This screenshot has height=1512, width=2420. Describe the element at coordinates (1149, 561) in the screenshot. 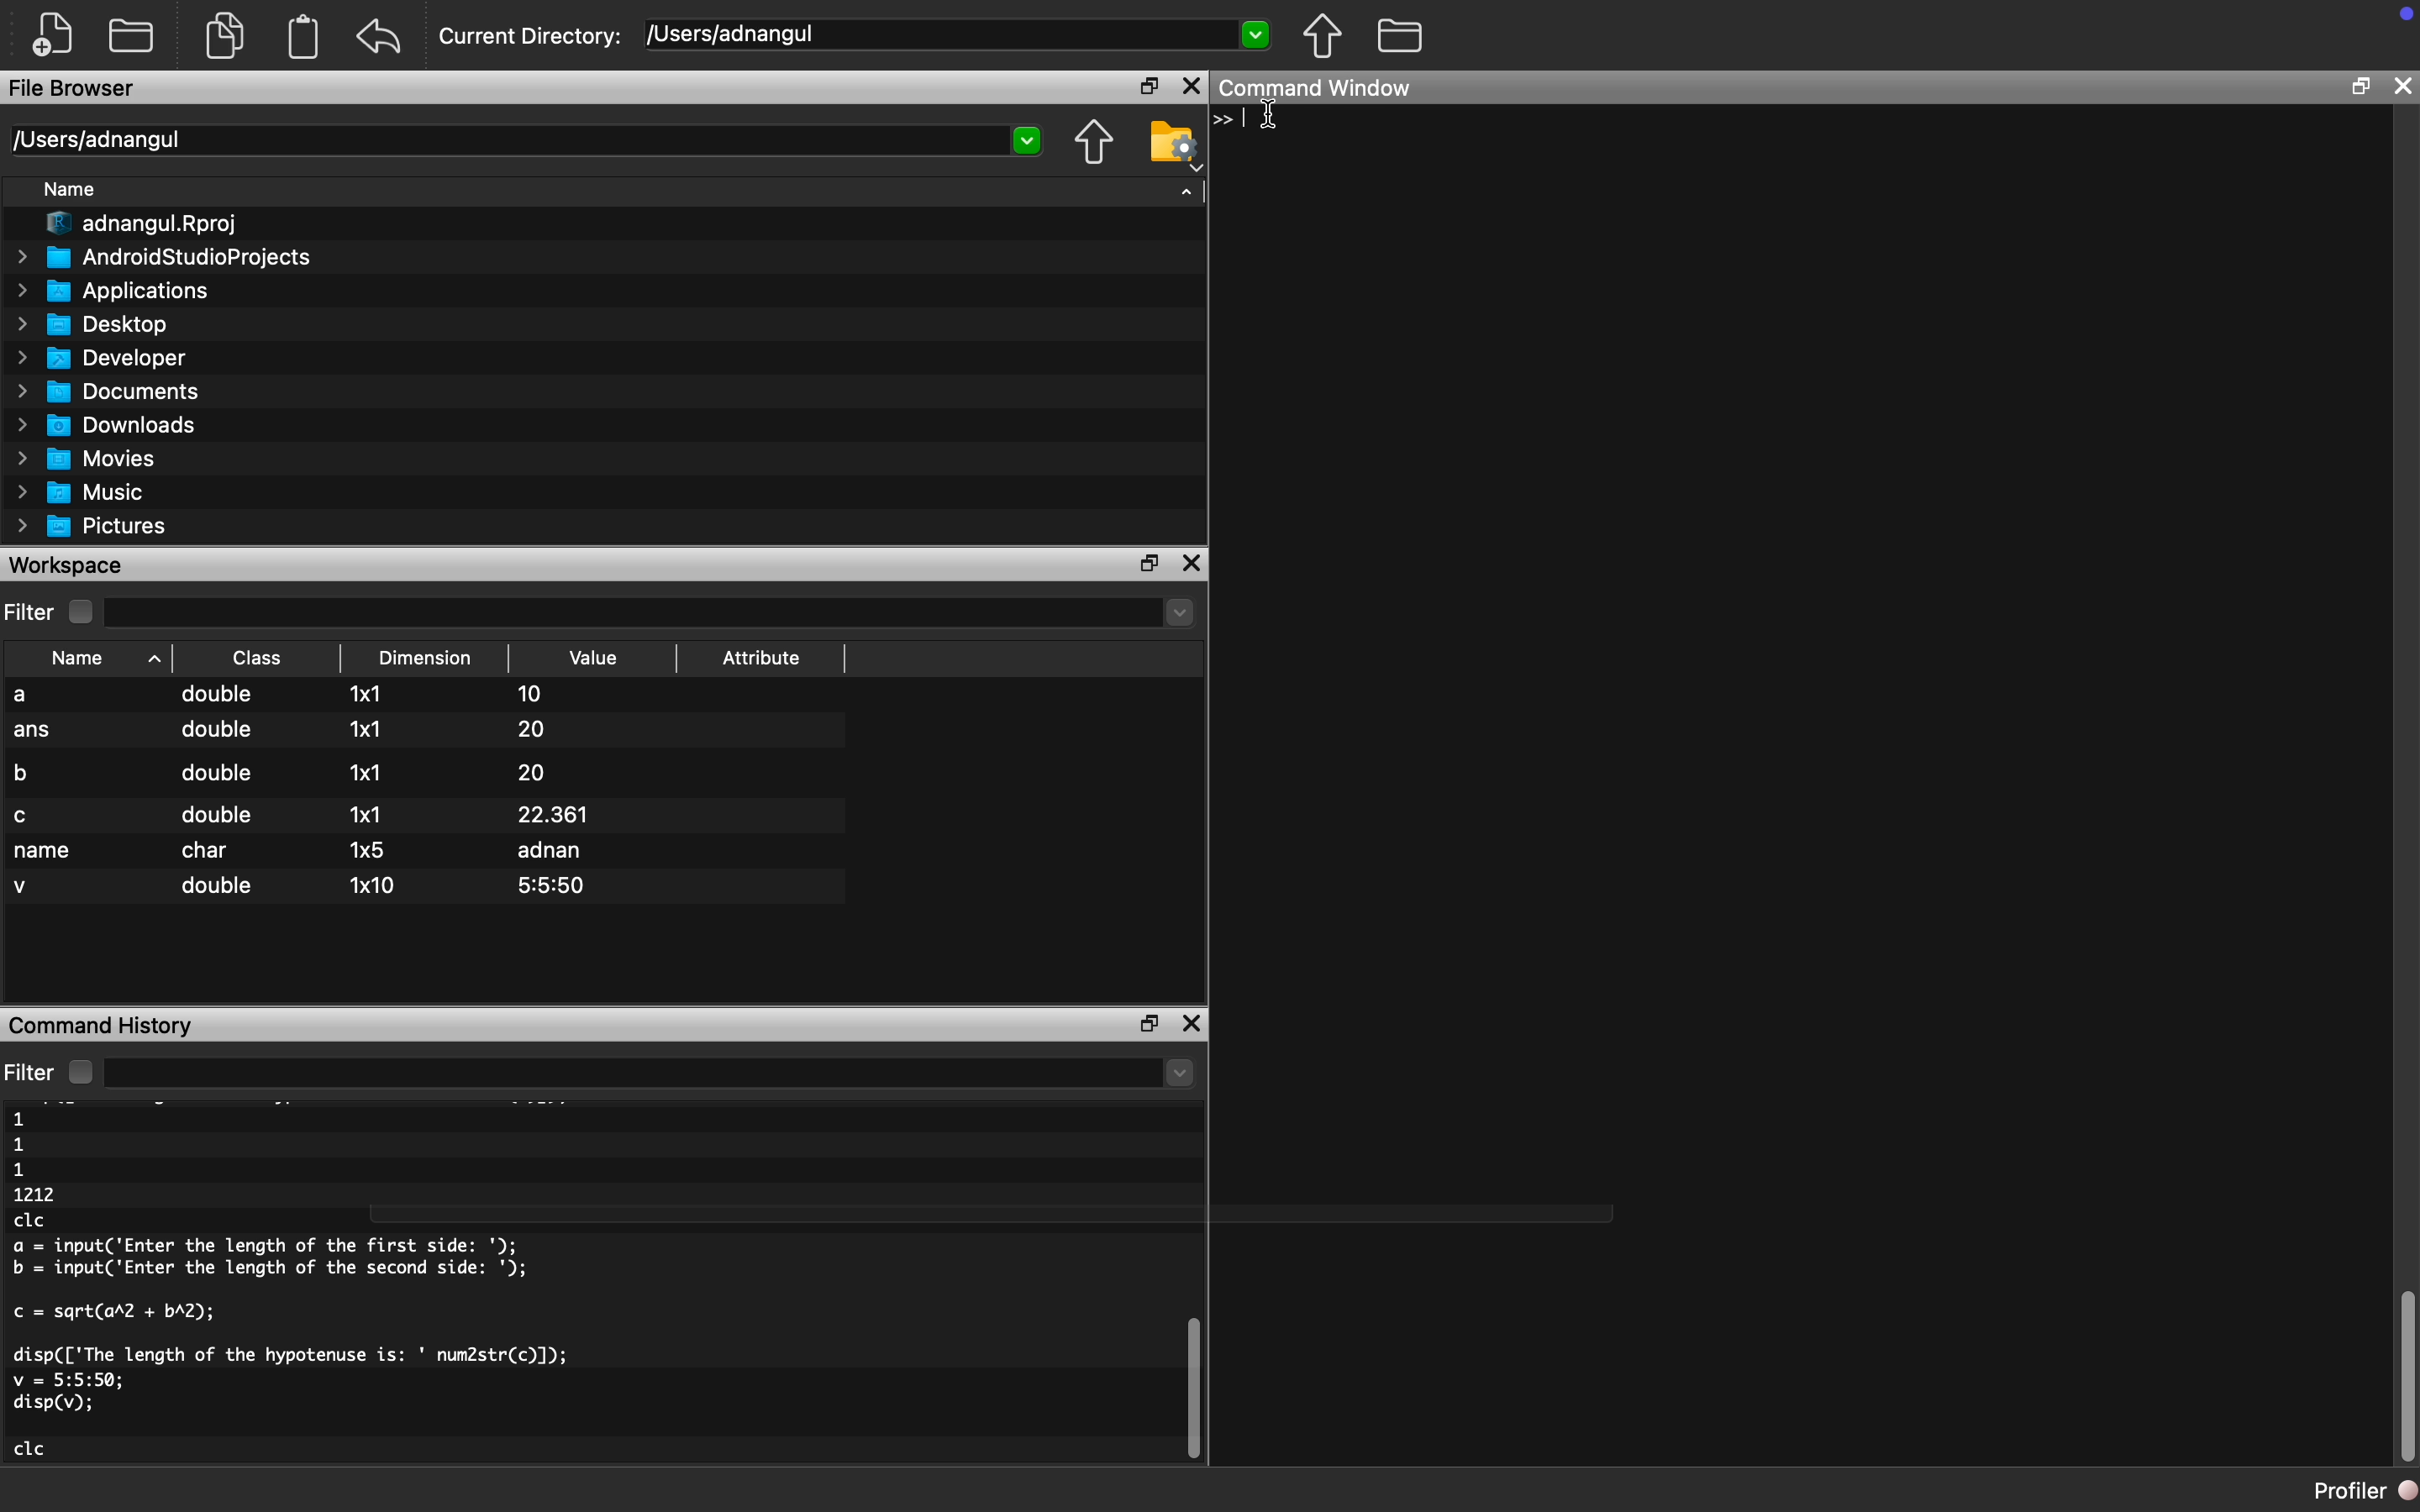

I see `maximize` at that location.